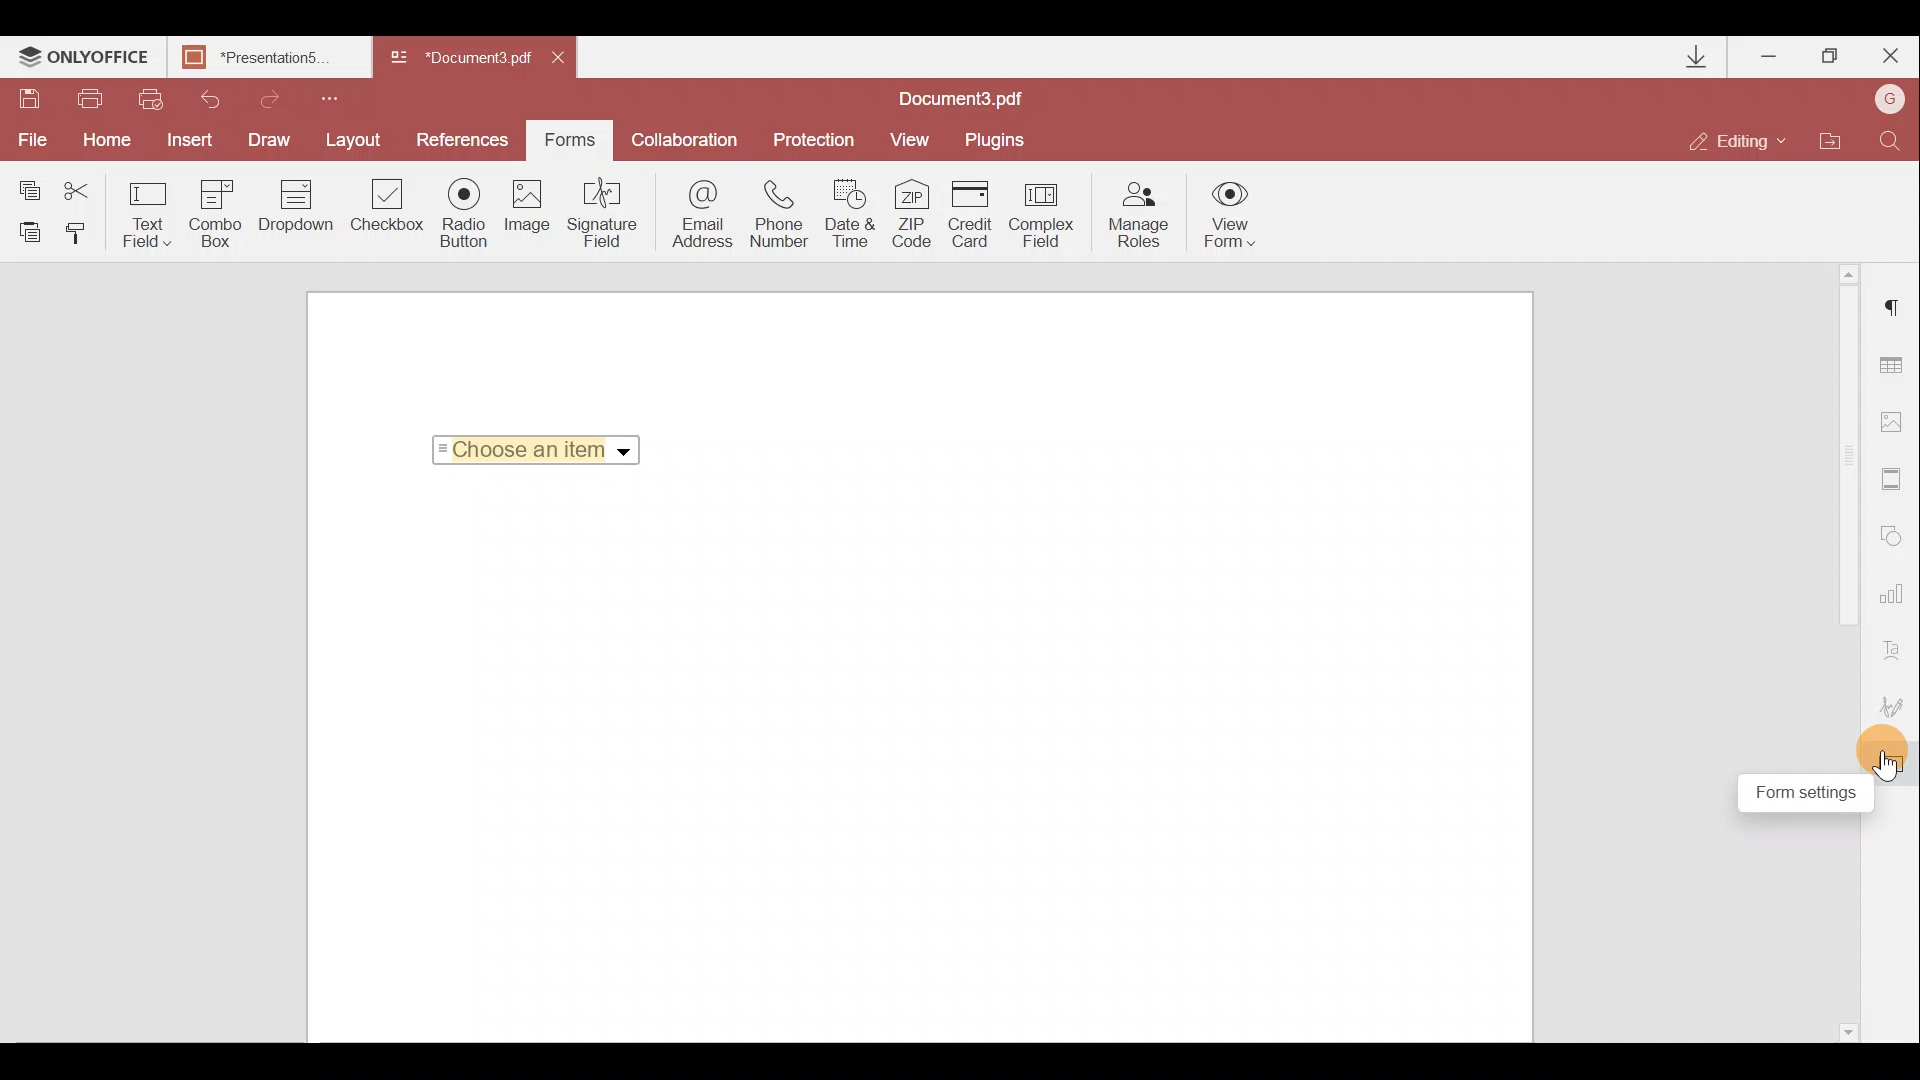 The width and height of the screenshot is (1920, 1080). I want to click on Maximize, so click(1831, 56).